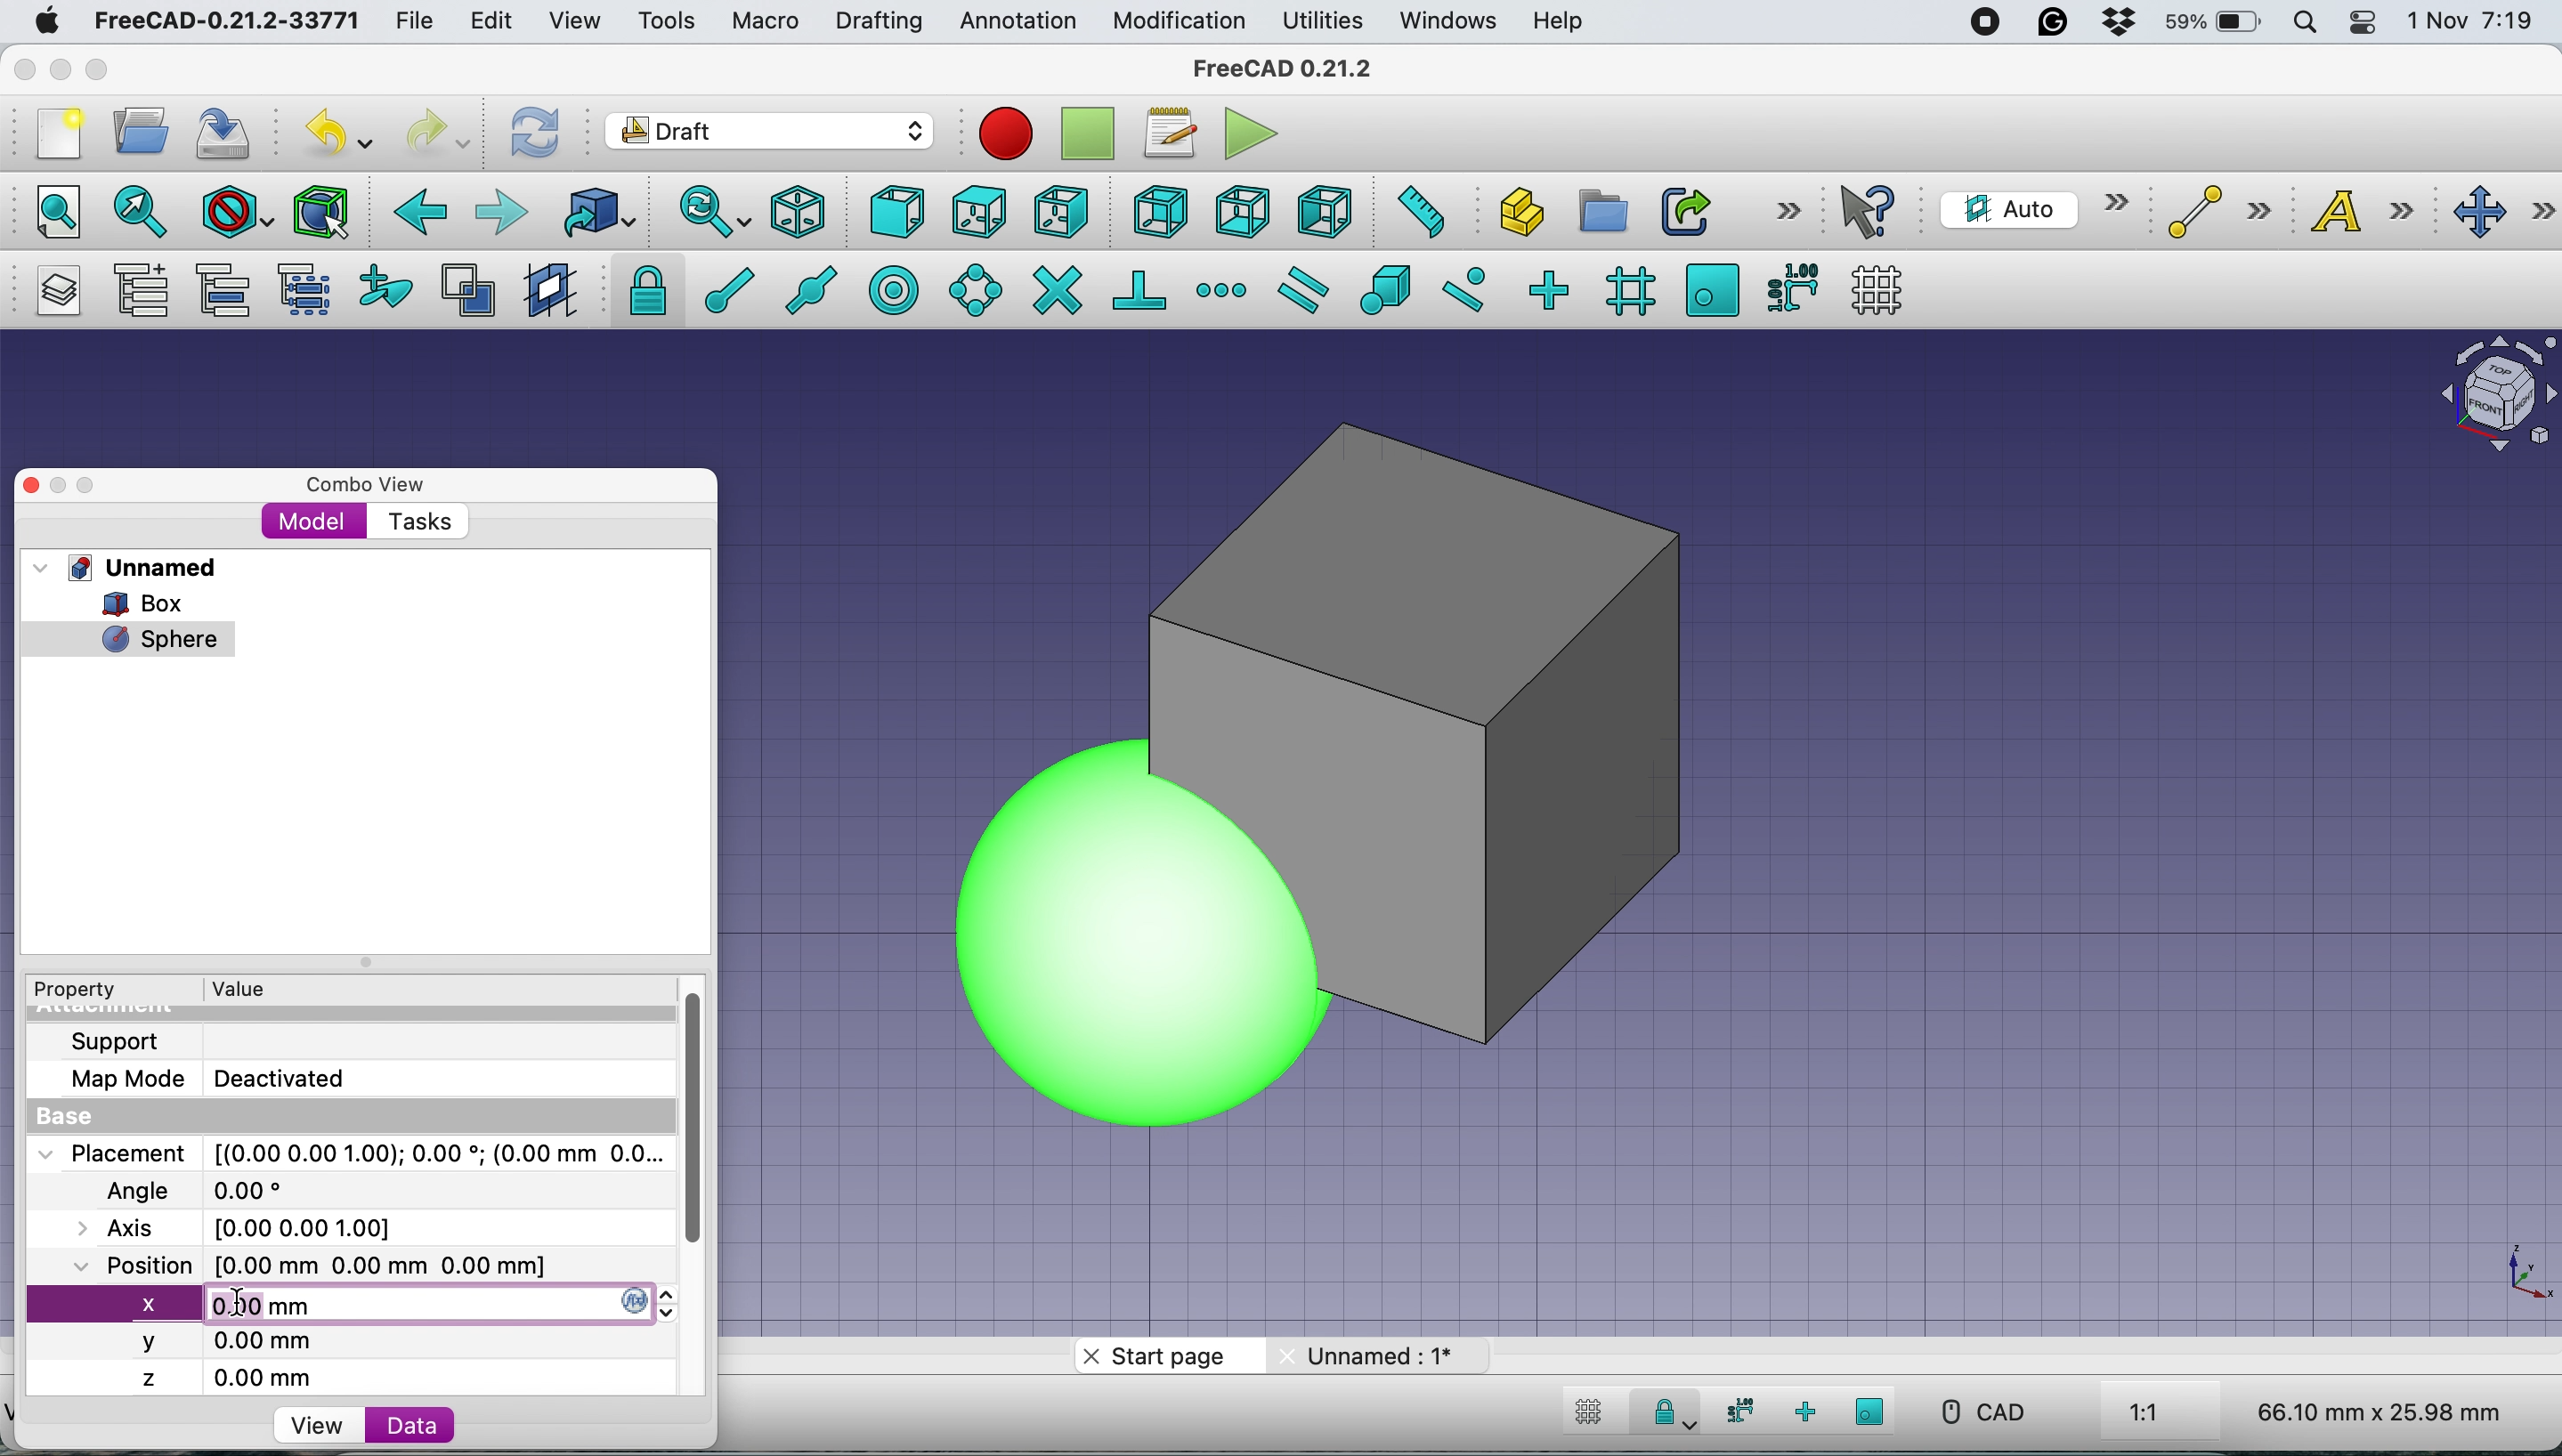 This screenshot has width=2562, height=1456. I want to click on aspect ratio, so click(2145, 1414).